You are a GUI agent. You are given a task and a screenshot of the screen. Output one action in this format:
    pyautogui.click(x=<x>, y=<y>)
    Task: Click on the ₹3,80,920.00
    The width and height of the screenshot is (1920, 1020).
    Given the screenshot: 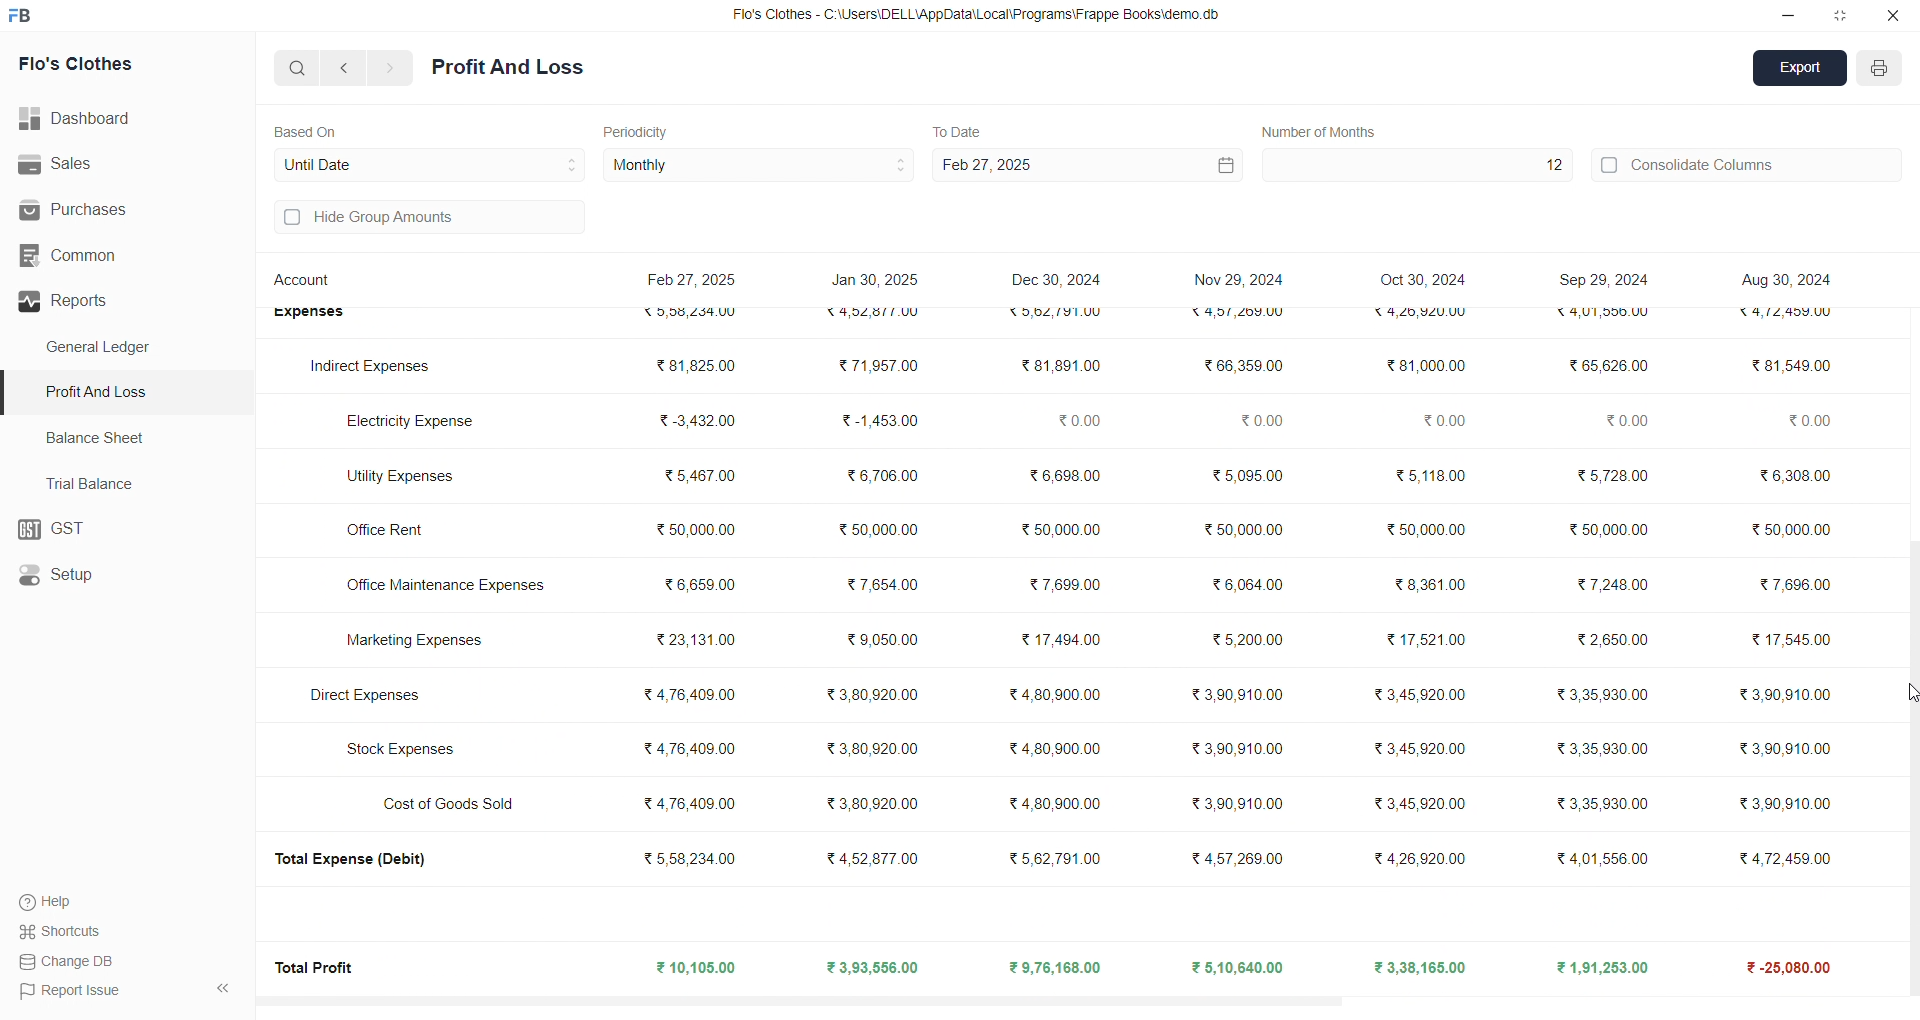 What is the action you would take?
    pyautogui.click(x=878, y=801)
    